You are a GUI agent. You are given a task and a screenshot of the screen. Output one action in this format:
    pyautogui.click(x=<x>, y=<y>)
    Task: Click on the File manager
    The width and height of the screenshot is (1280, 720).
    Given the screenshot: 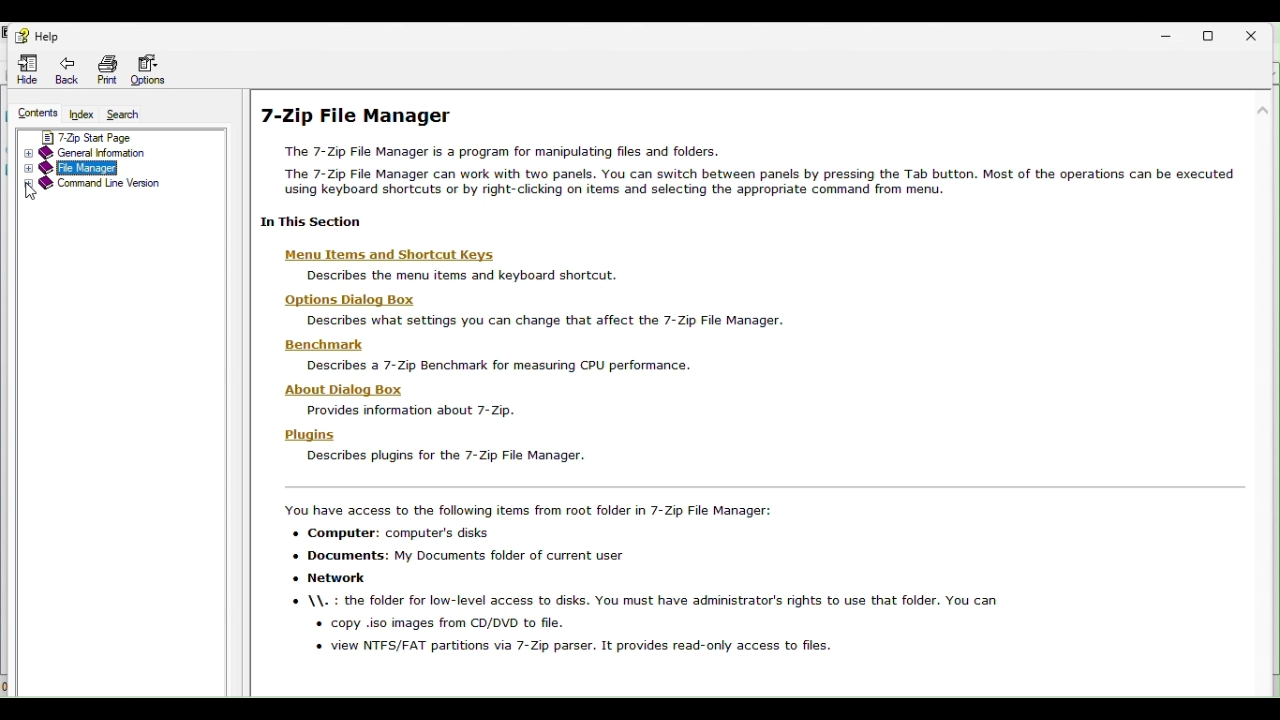 What is the action you would take?
    pyautogui.click(x=103, y=168)
    